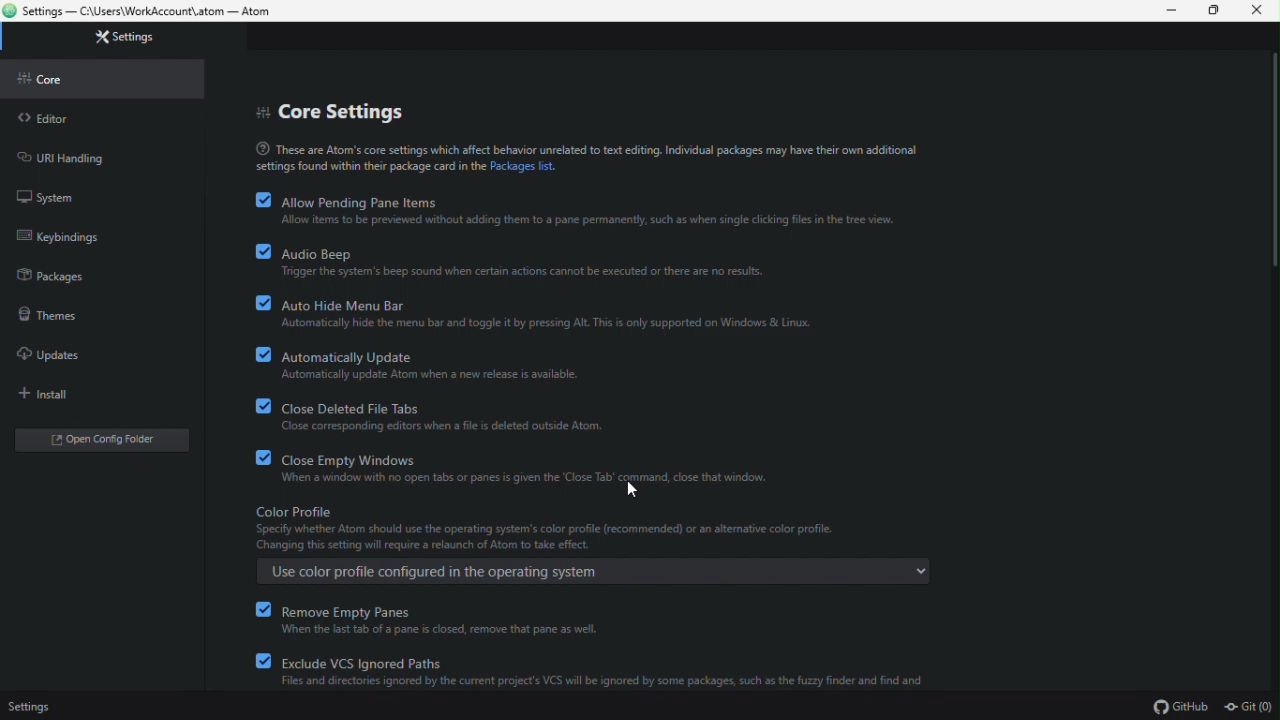 This screenshot has width=1280, height=720. Describe the element at coordinates (43, 118) in the screenshot. I see `editor` at that location.